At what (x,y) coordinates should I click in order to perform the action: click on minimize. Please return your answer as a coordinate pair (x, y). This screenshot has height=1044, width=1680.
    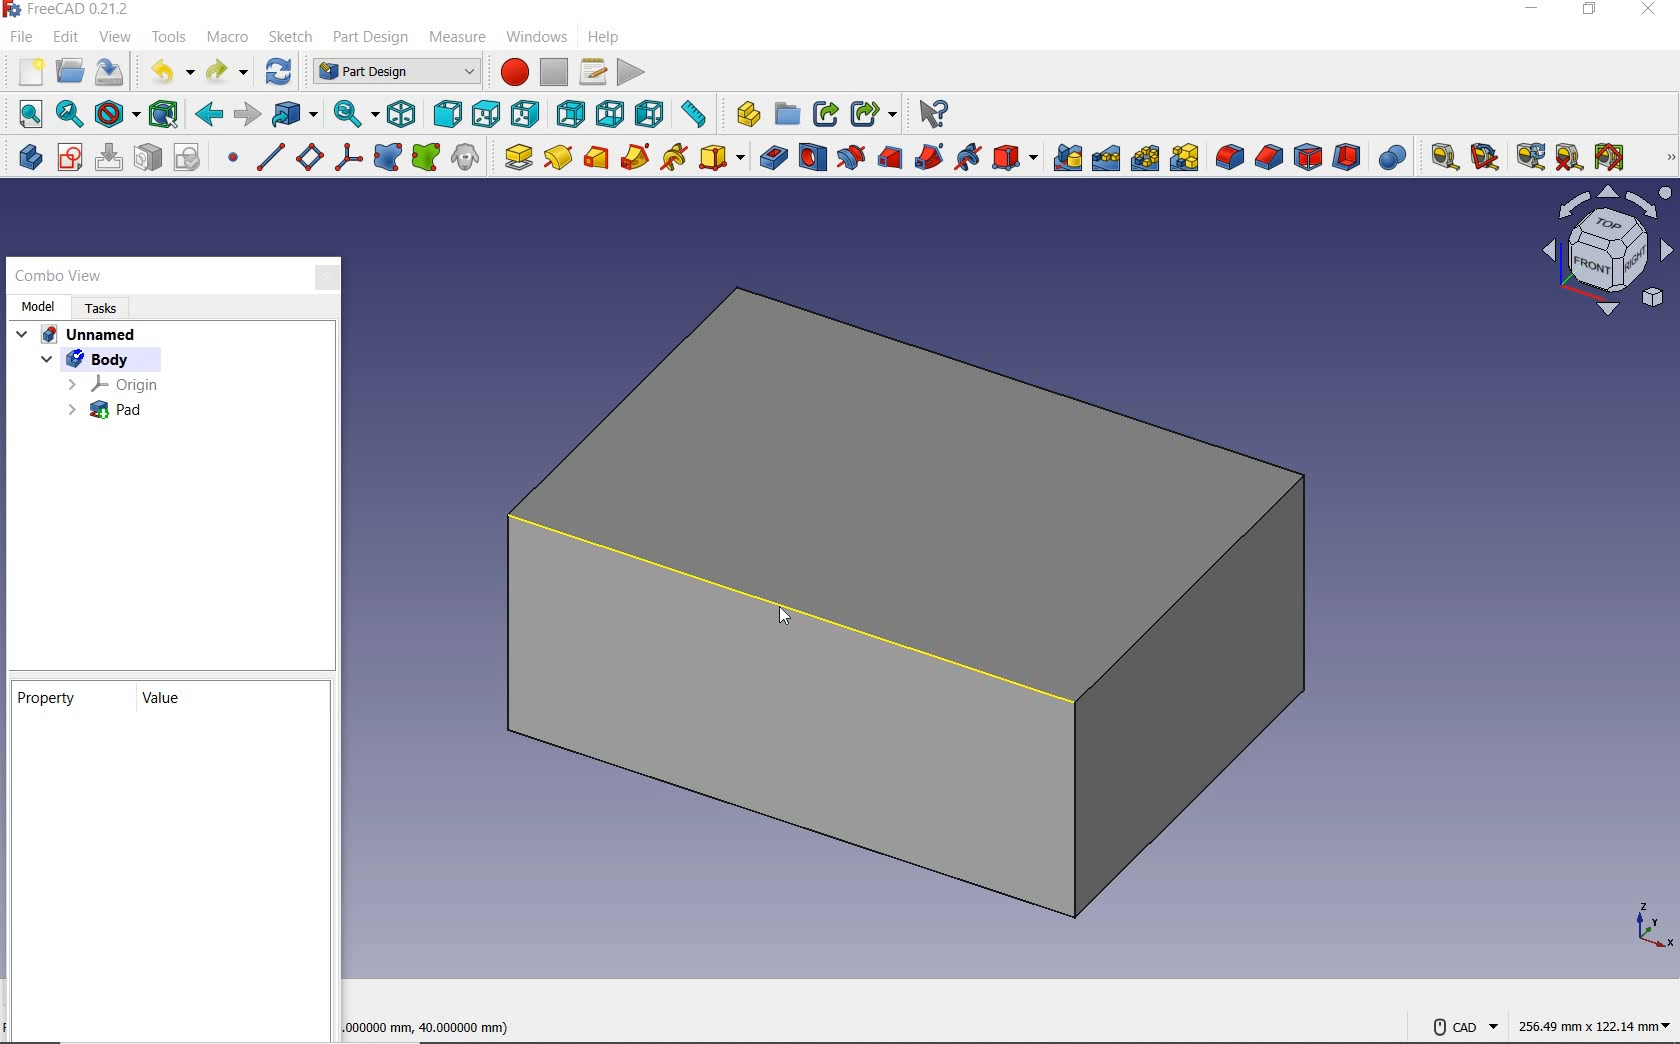
    Looking at the image, I should click on (1531, 9).